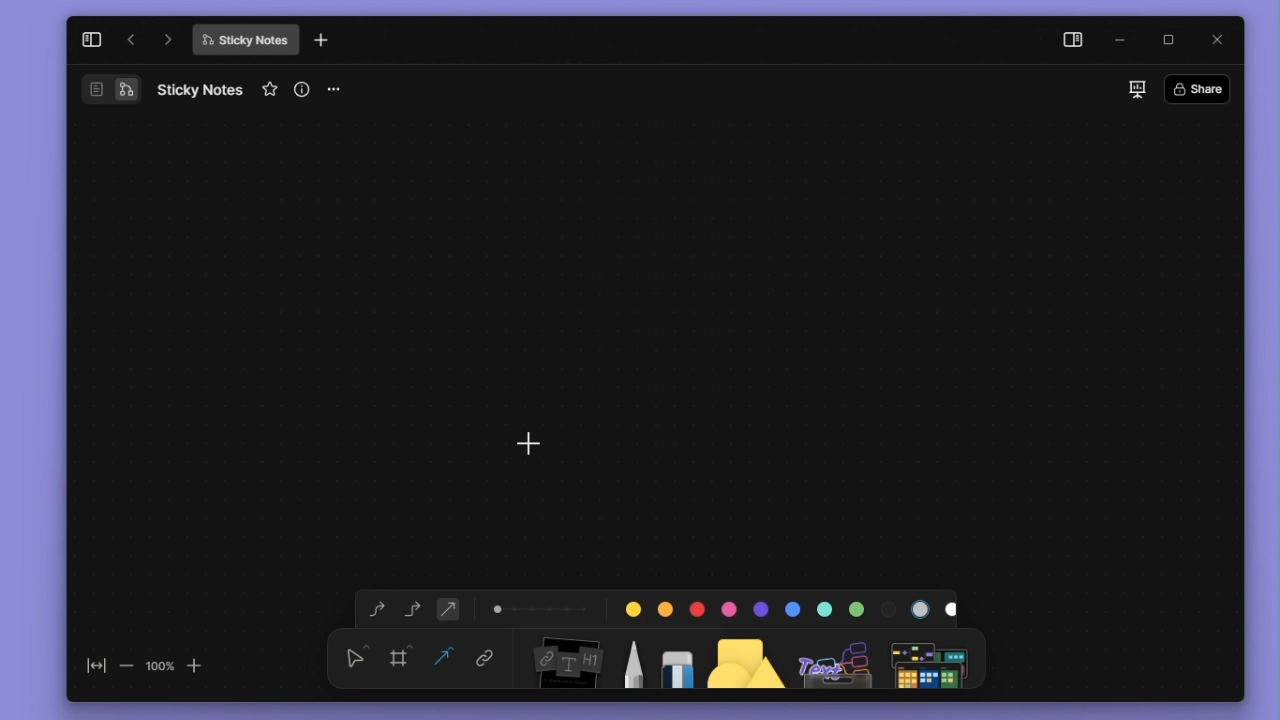  I want to click on elbowed, so click(413, 607).